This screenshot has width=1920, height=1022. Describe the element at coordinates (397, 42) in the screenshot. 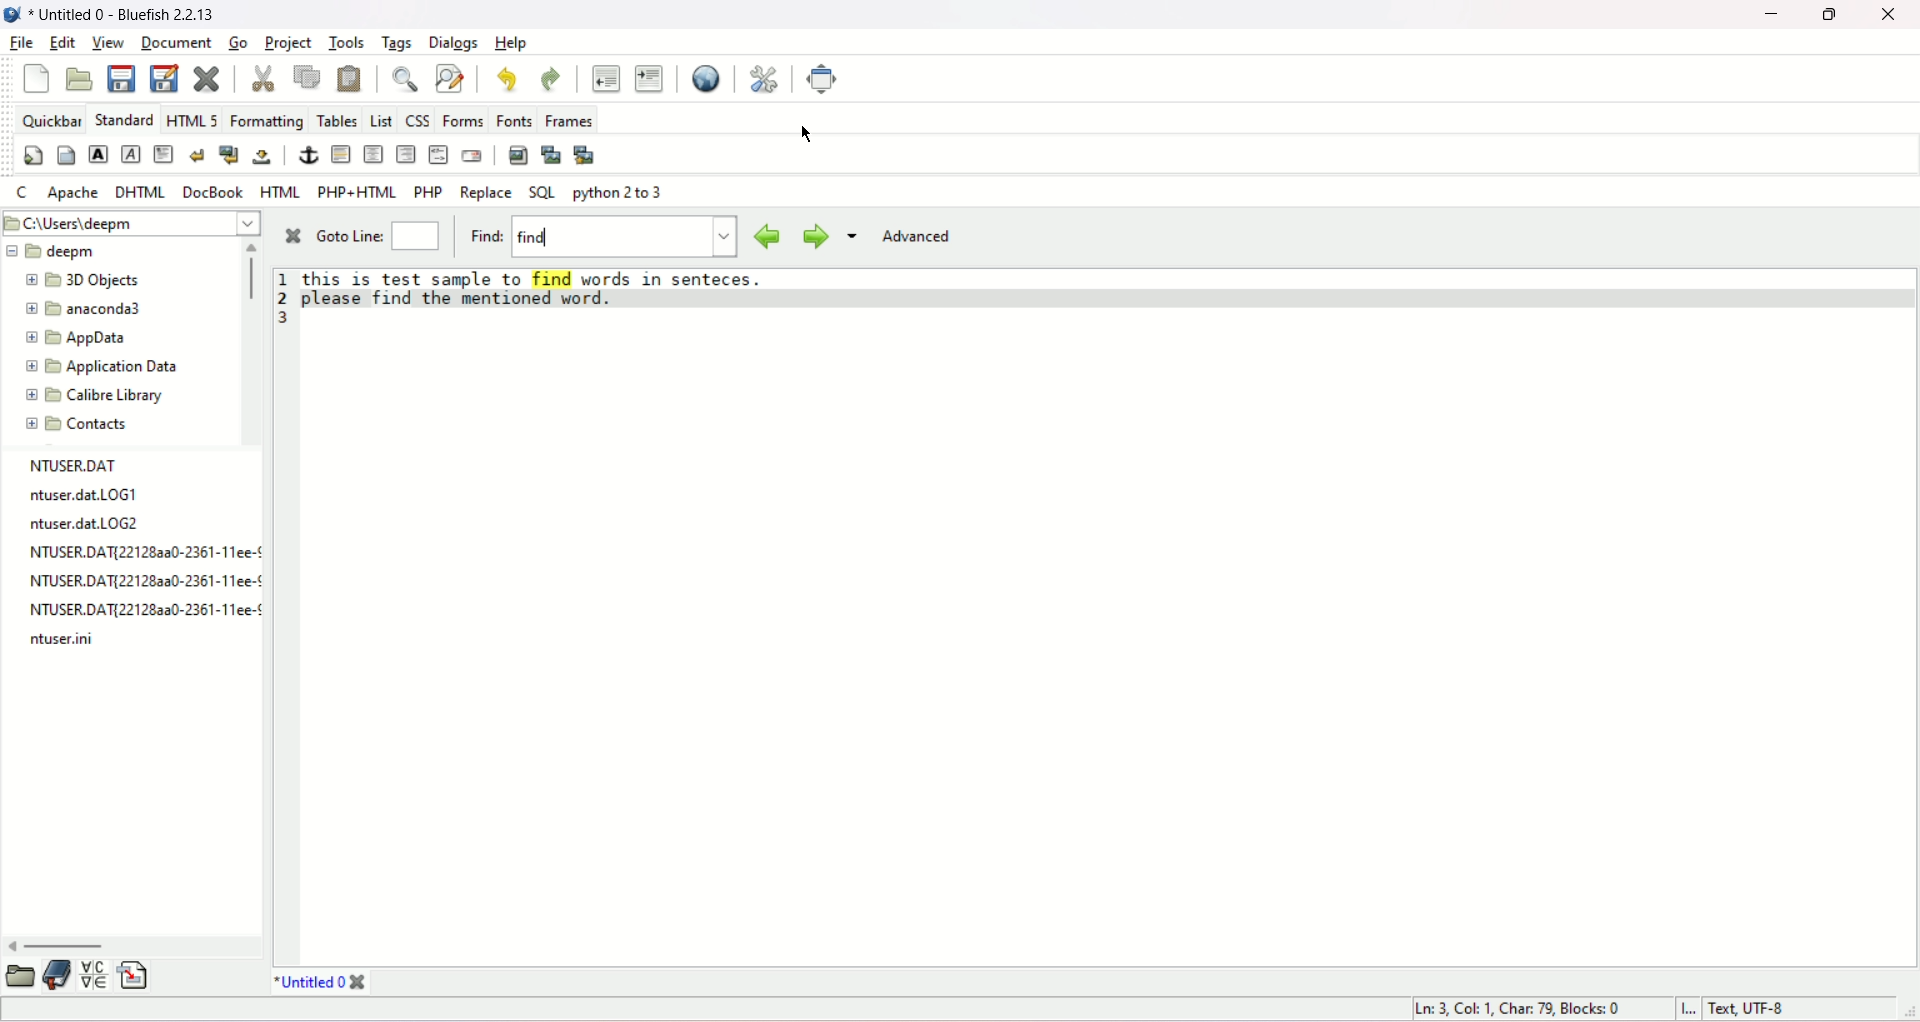

I see `tags` at that location.